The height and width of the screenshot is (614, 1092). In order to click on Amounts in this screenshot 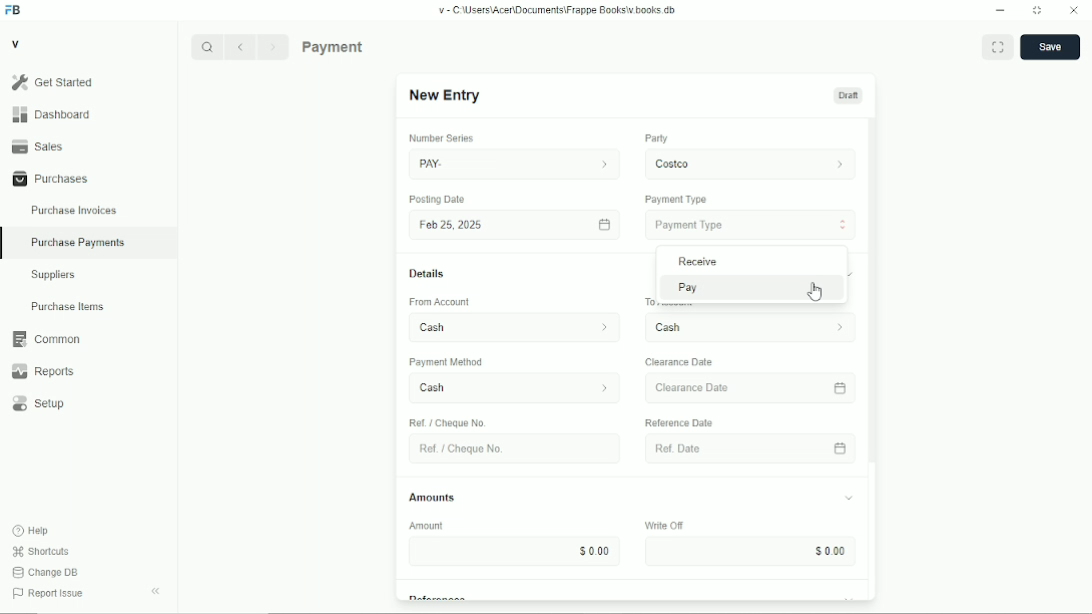, I will do `click(433, 493)`.